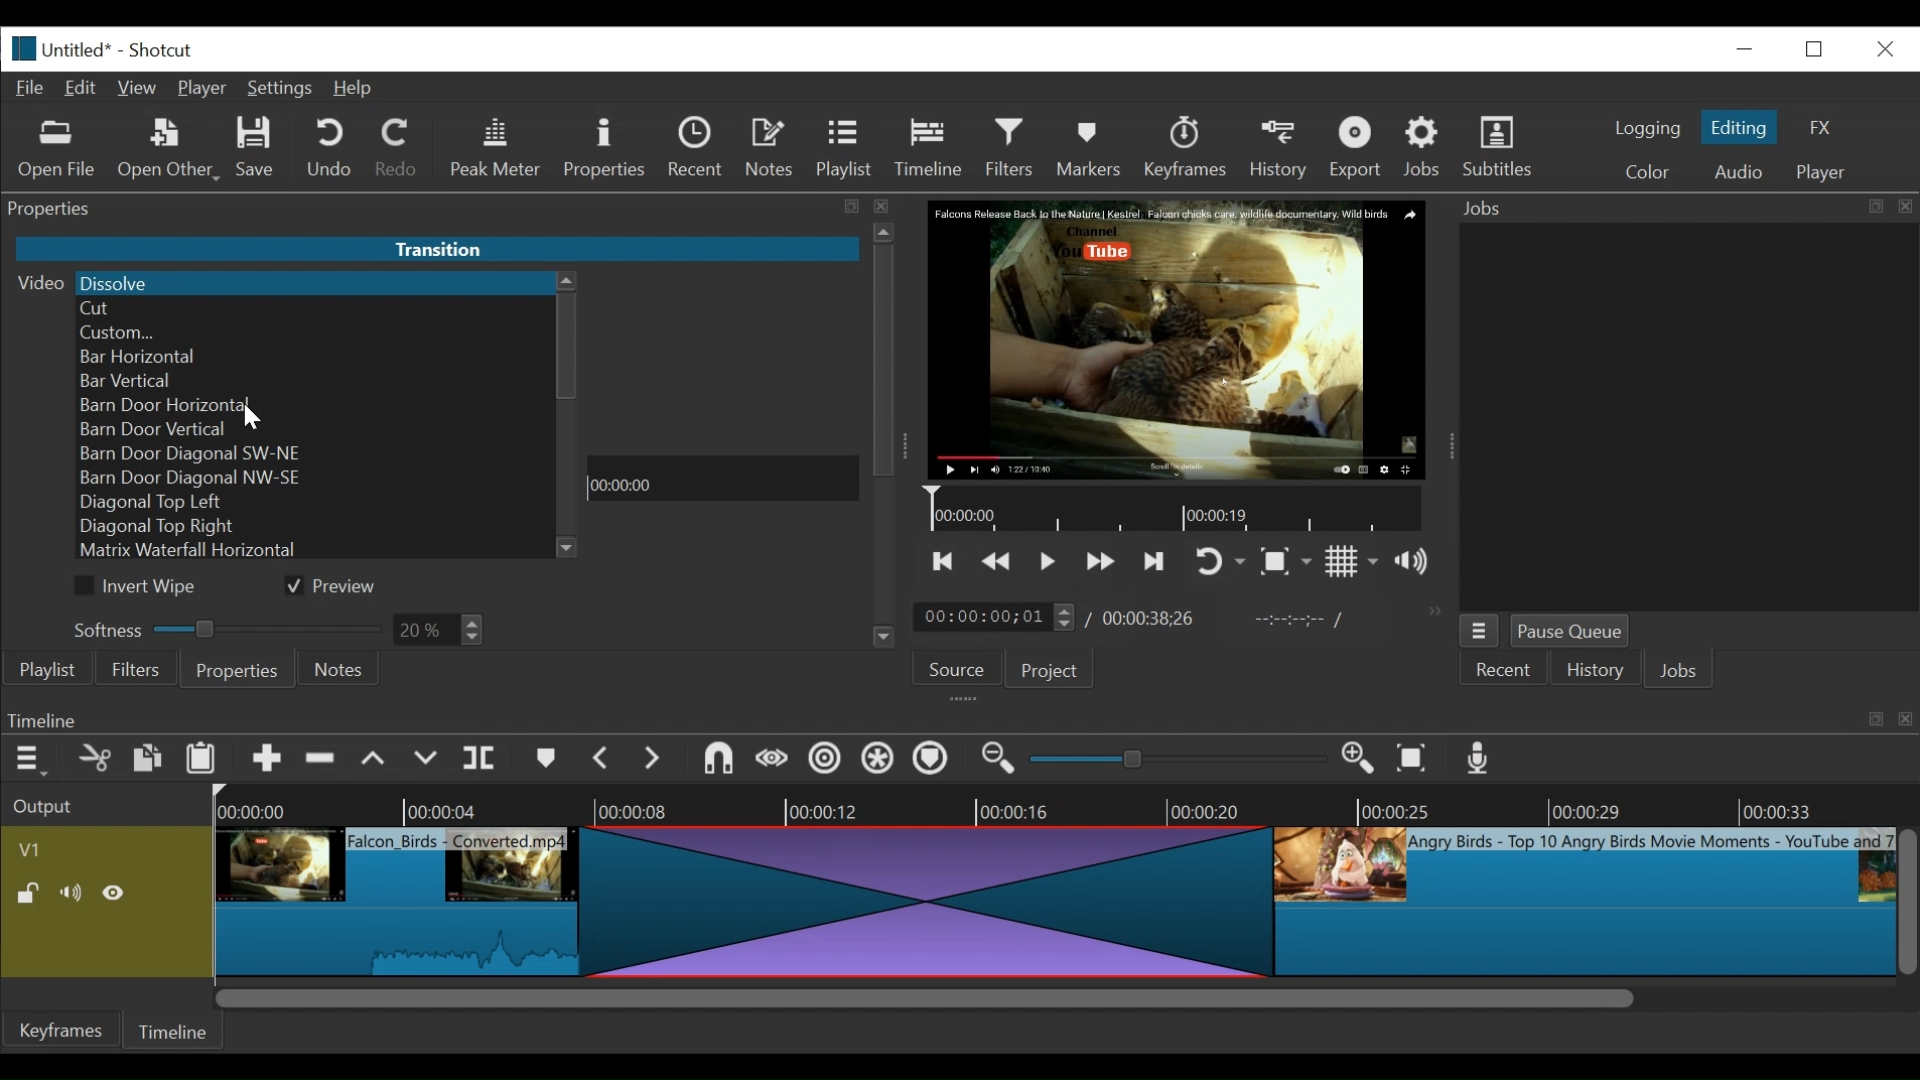 The height and width of the screenshot is (1080, 1920). Describe the element at coordinates (603, 762) in the screenshot. I see `Previous marker` at that location.